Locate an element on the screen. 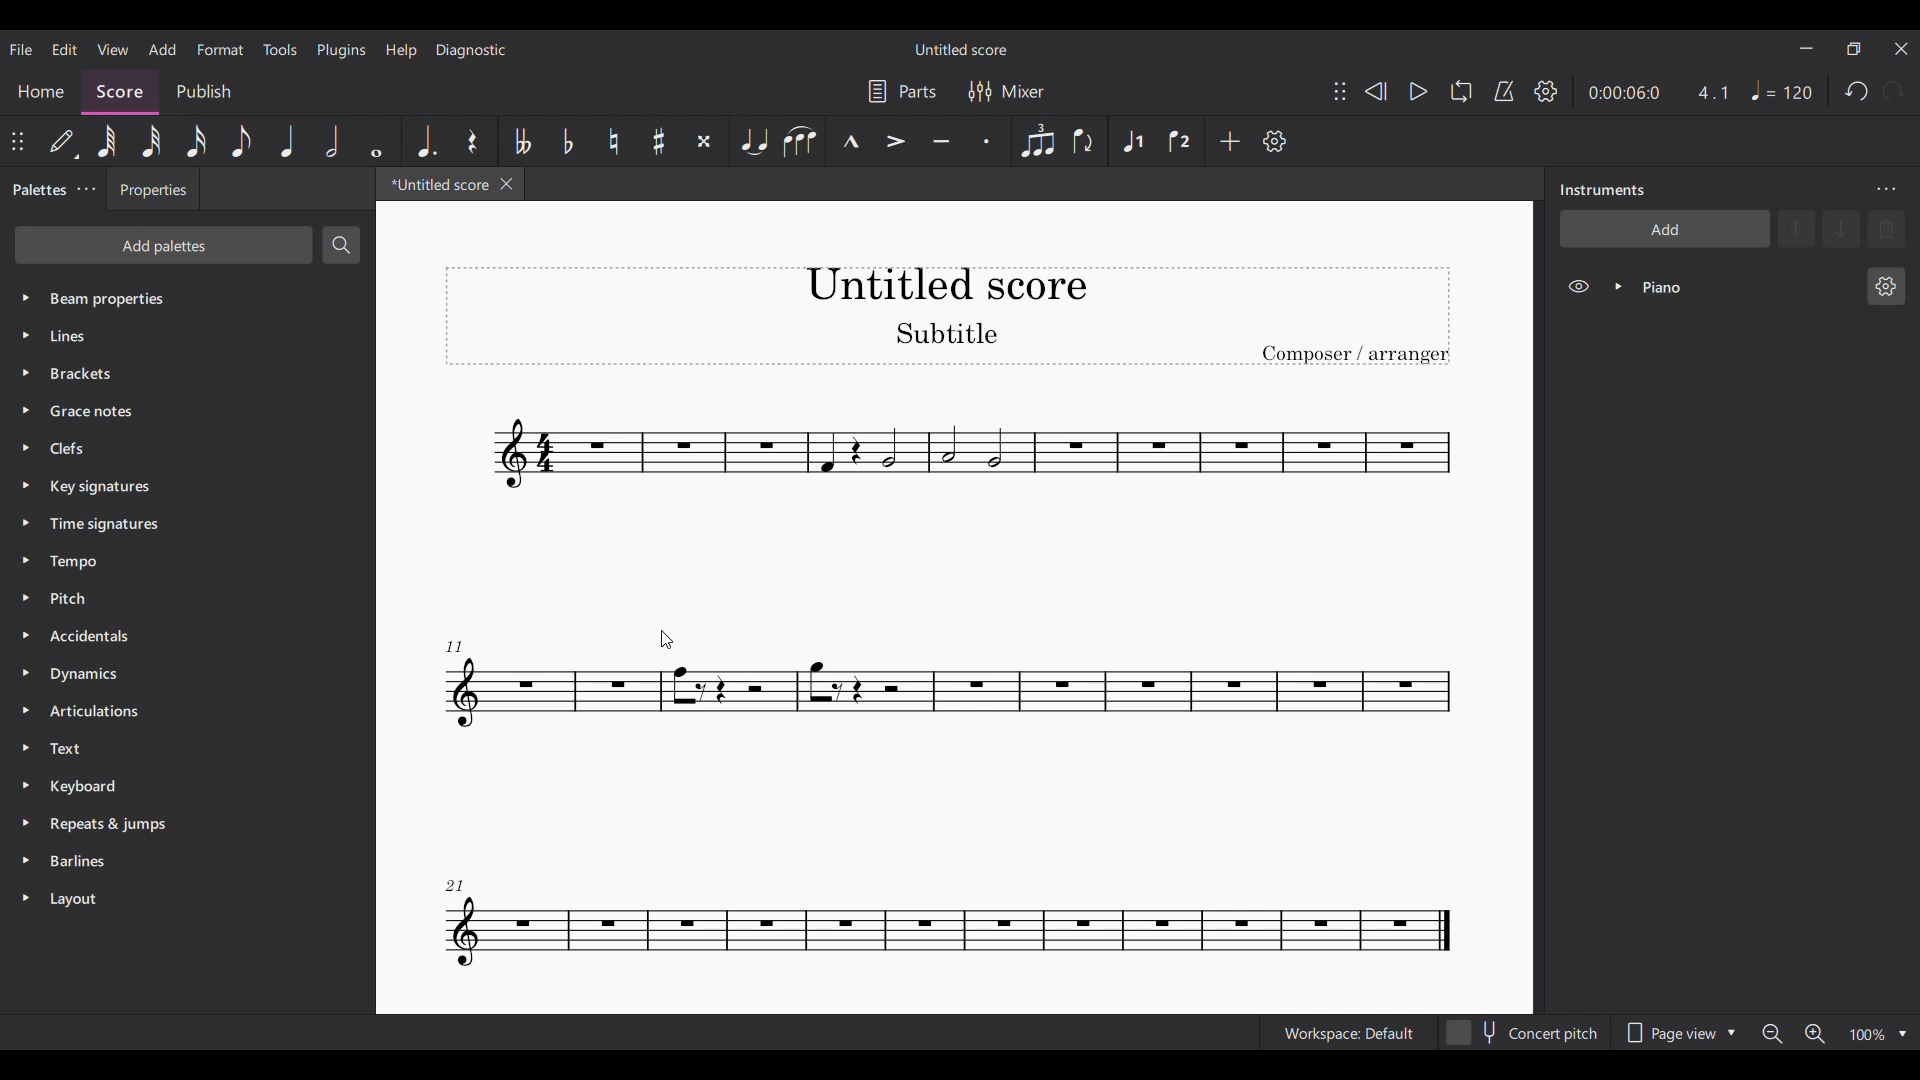 This screenshot has height=1080, width=1920. Show in smaller tab is located at coordinates (1853, 48).